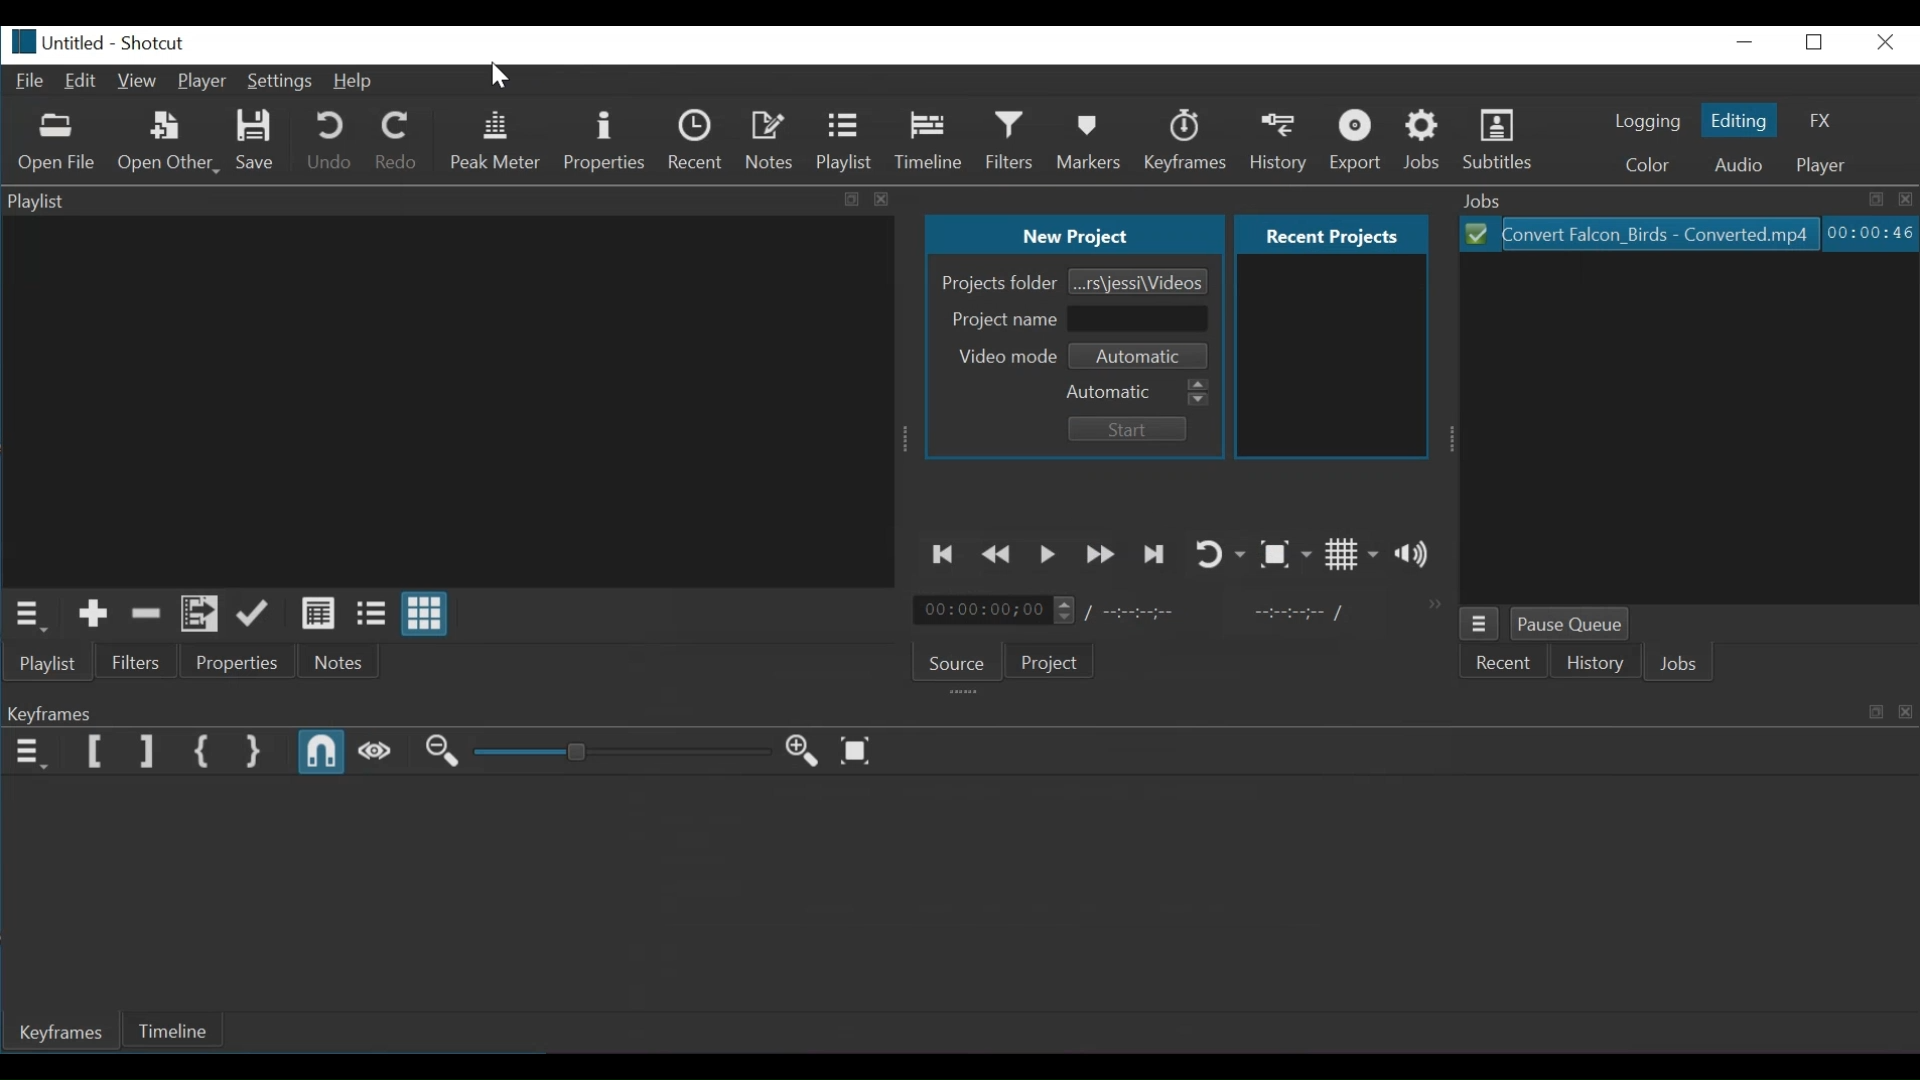  I want to click on Browse Project Folder, so click(1137, 278).